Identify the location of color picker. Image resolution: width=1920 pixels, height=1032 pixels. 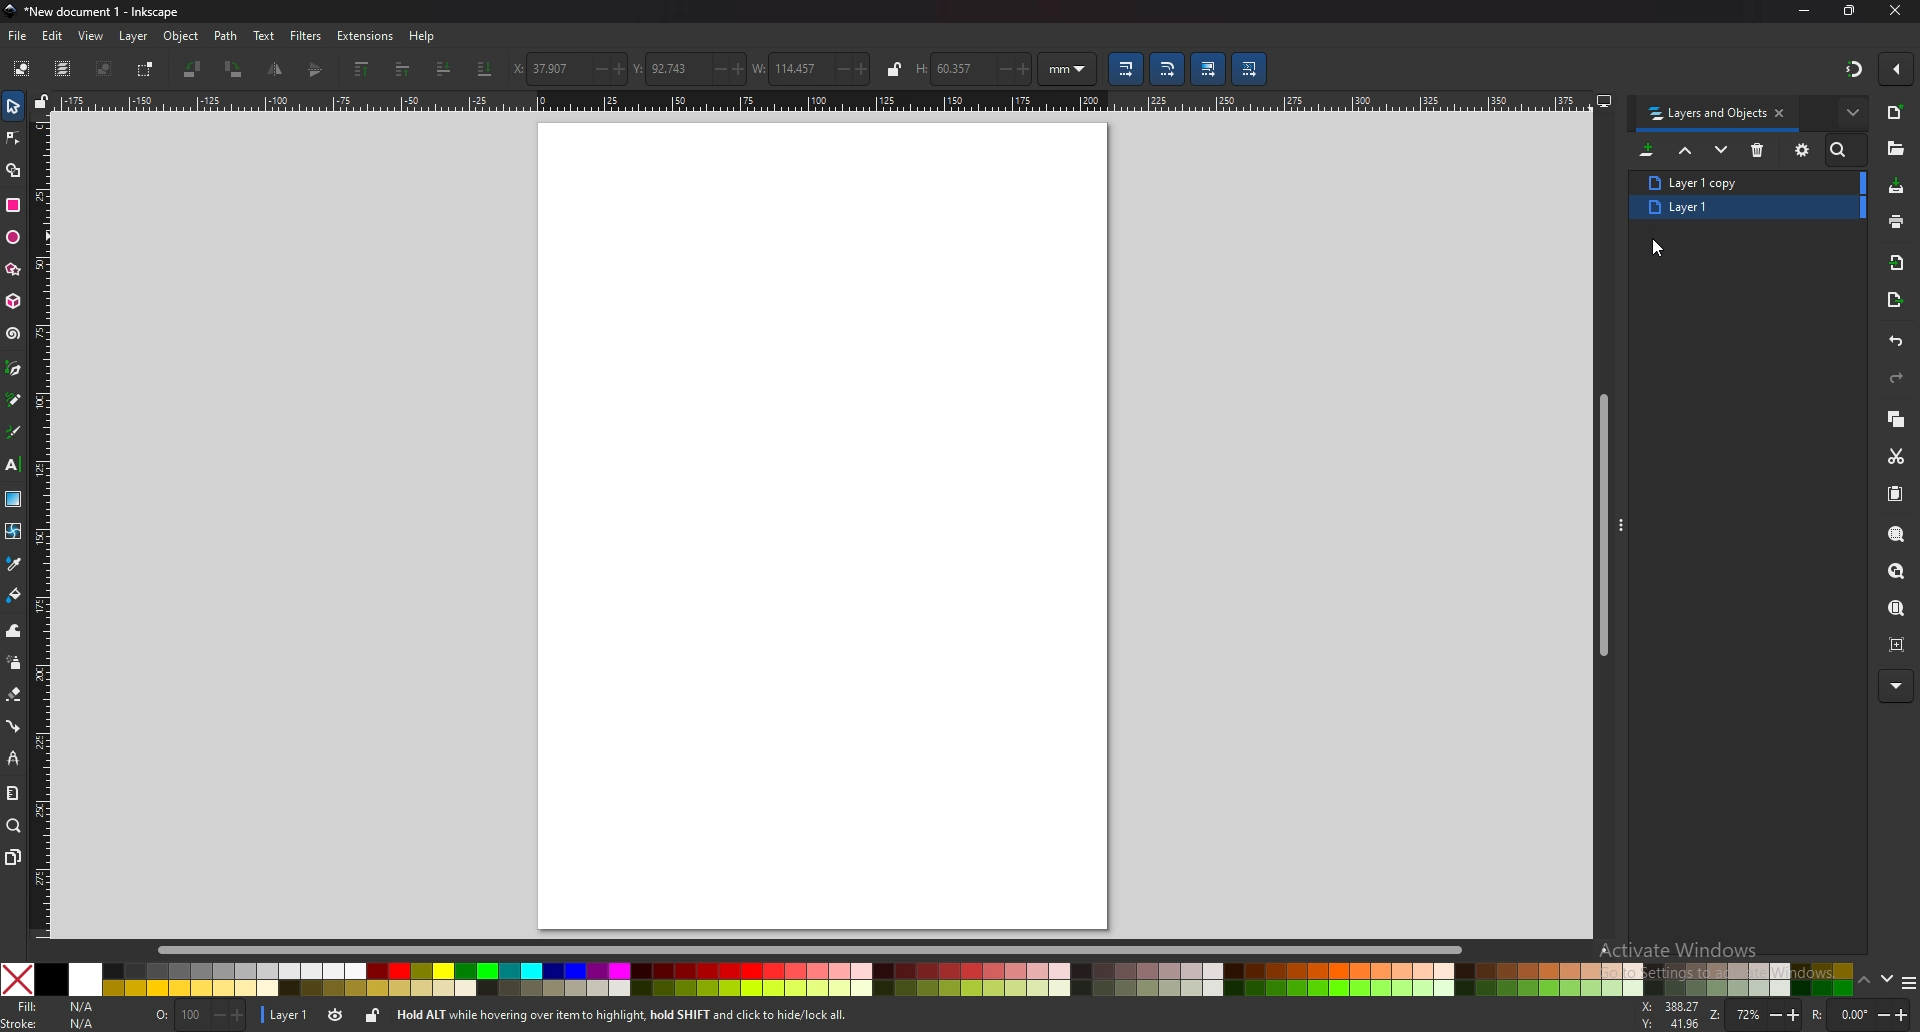
(13, 565).